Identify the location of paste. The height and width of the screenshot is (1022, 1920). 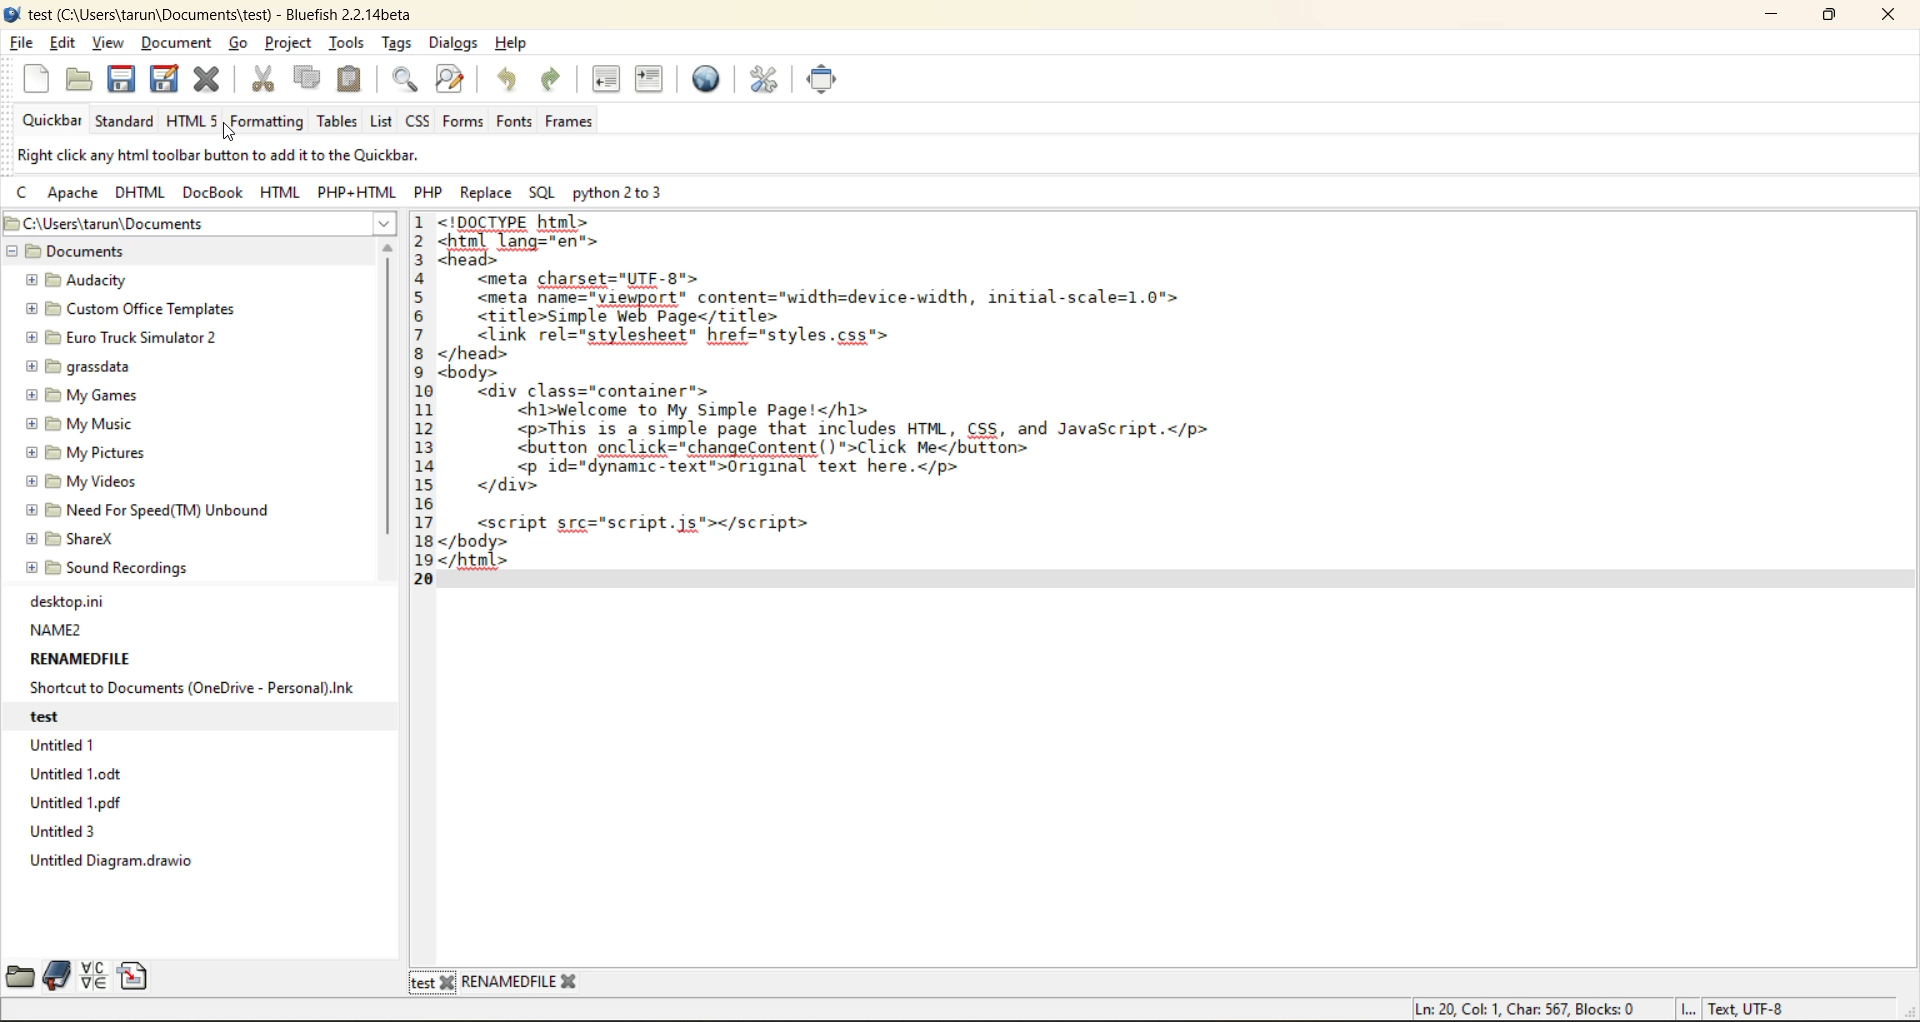
(349, 80).